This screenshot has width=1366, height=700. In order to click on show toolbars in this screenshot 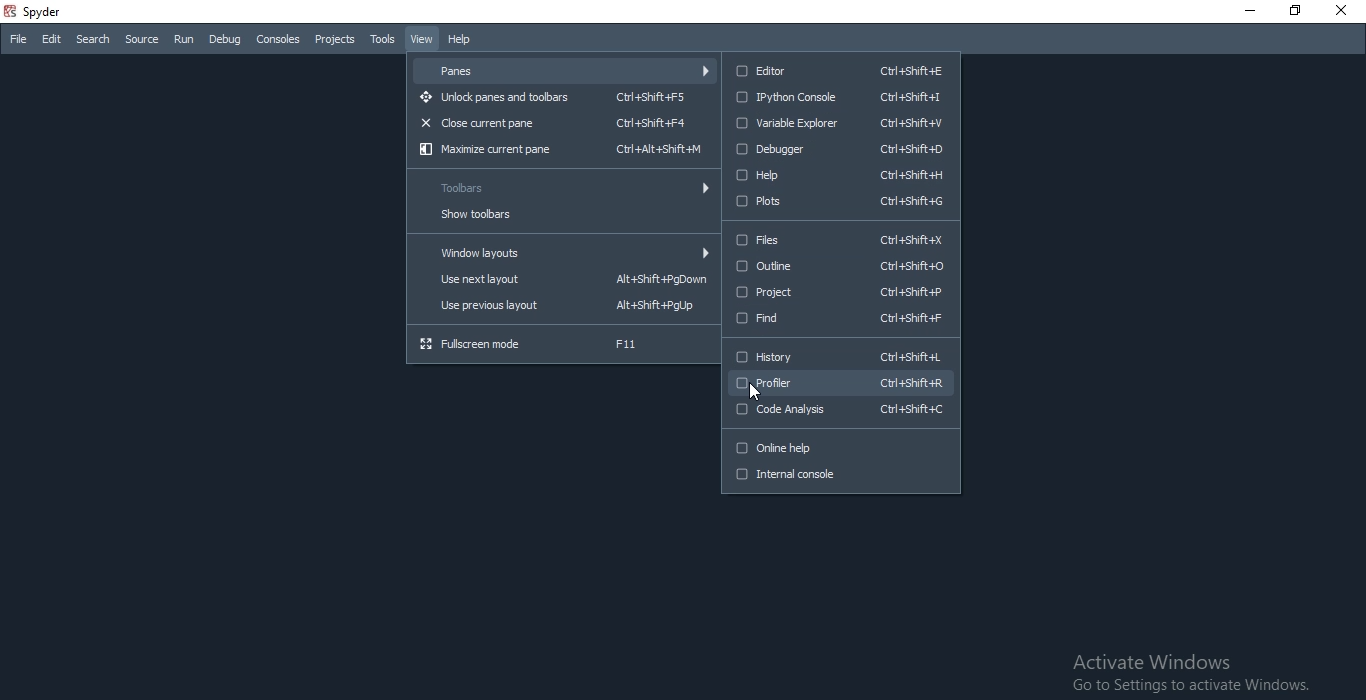, I will do `click(561, 215)`.